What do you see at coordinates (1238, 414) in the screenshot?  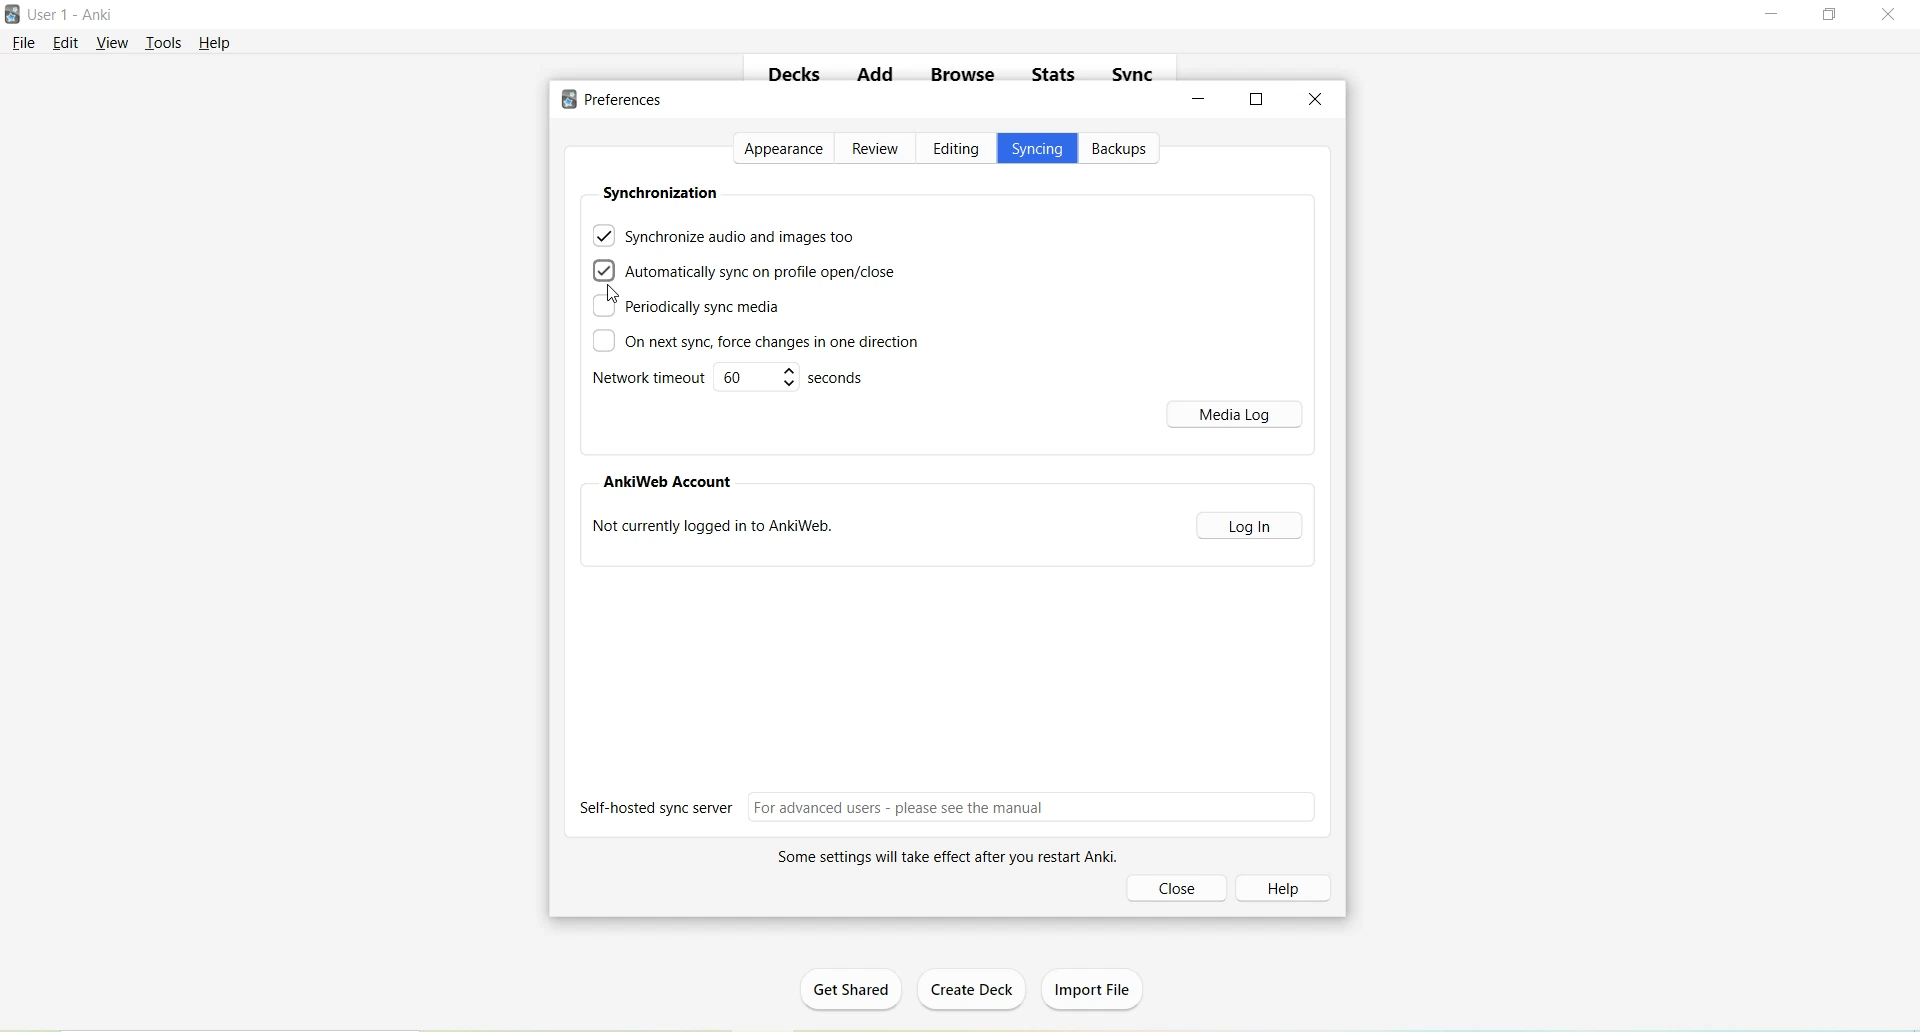 I see `Media log` at bounding box center [1238, 414].